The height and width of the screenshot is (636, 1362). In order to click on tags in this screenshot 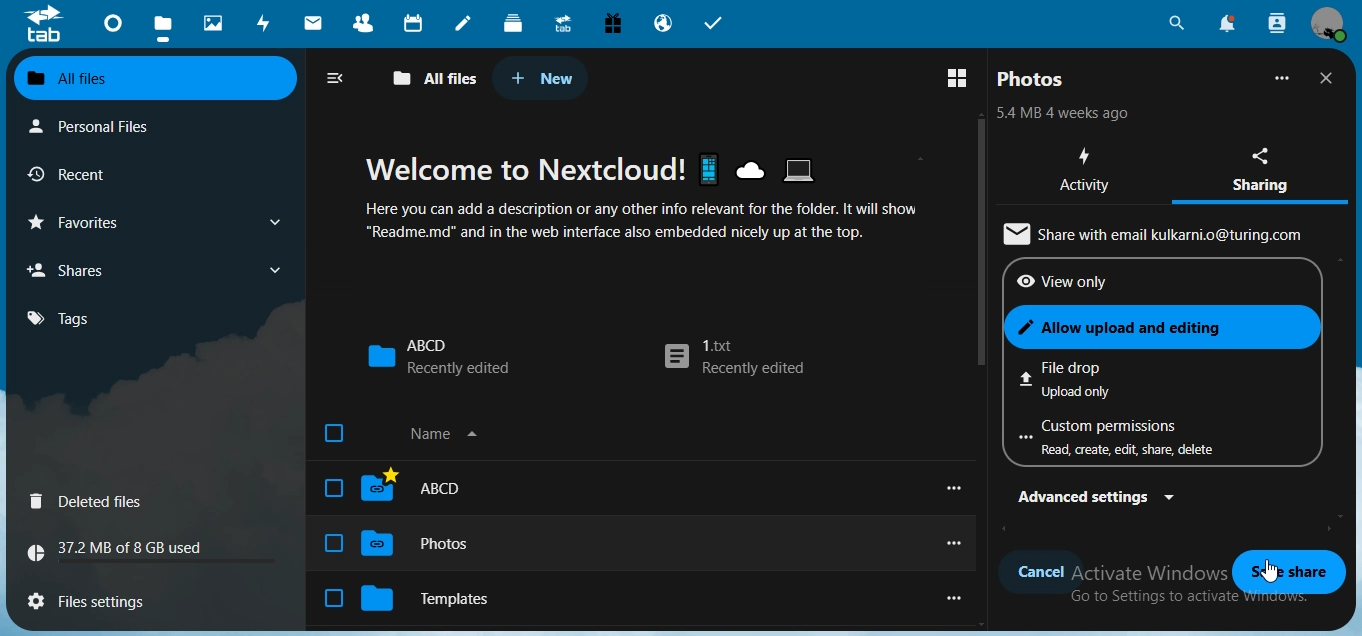, I will do `click(70, 318)`.